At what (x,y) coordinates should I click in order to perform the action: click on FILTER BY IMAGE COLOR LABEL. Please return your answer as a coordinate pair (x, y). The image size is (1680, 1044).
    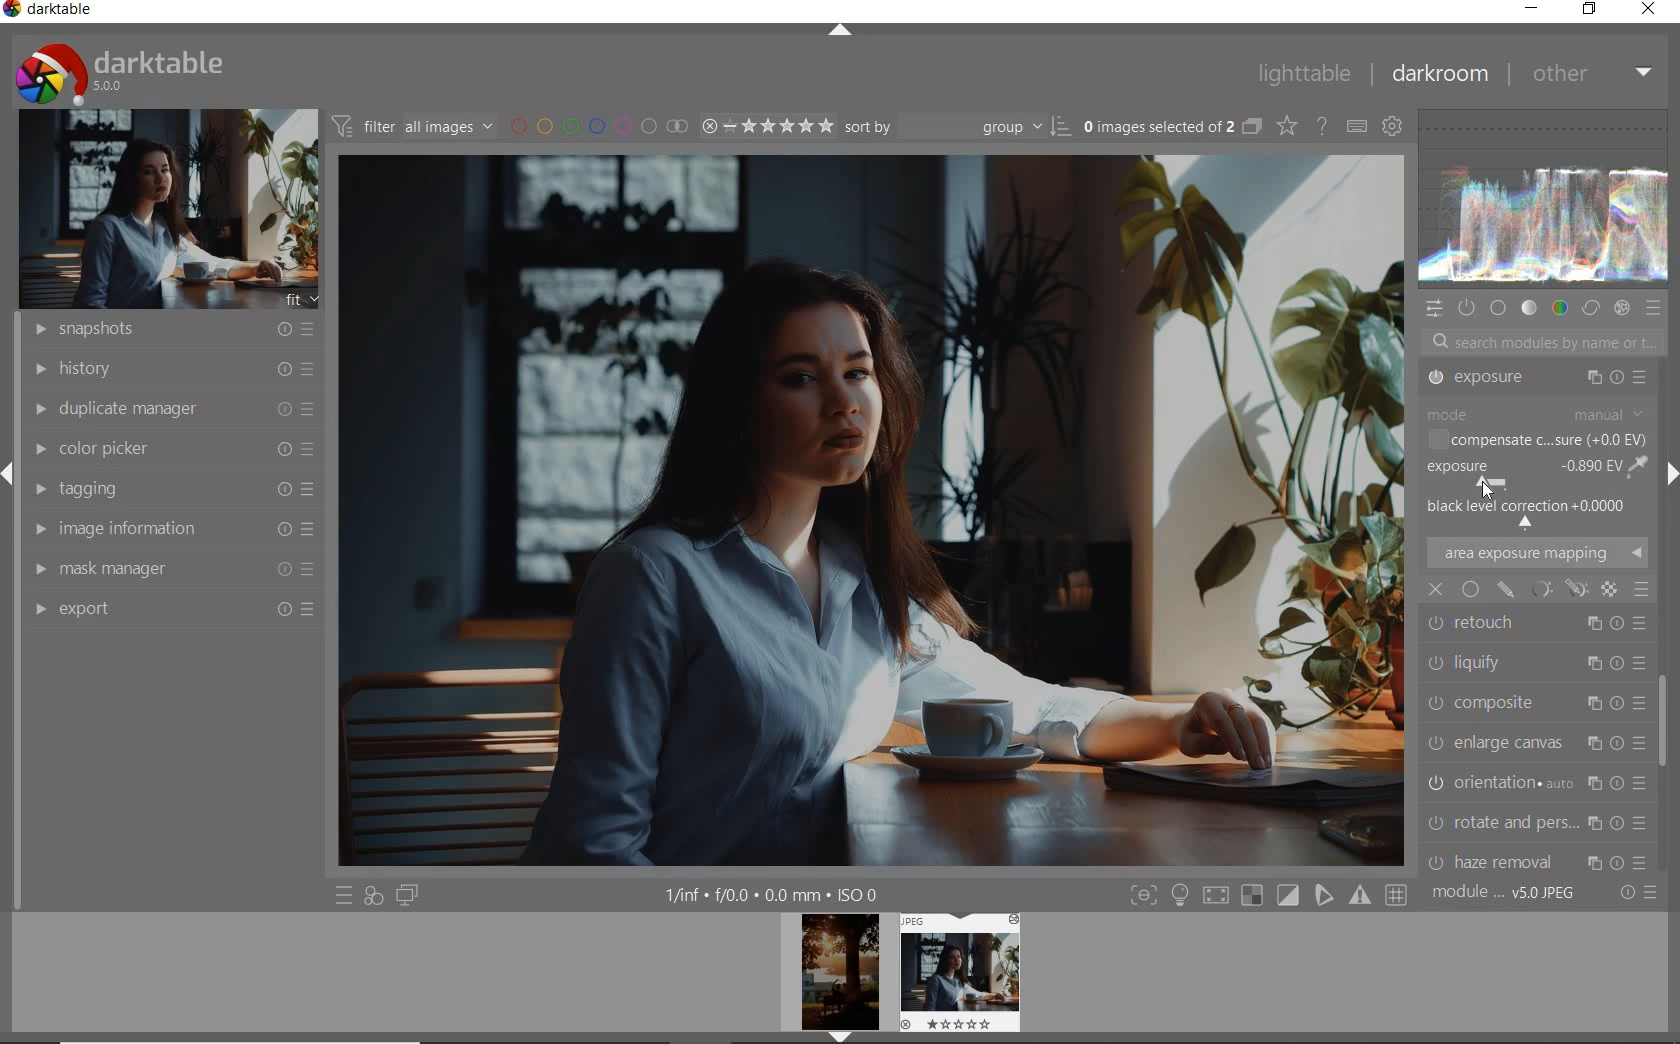
    Looking at the image, I should click on (596, 127).